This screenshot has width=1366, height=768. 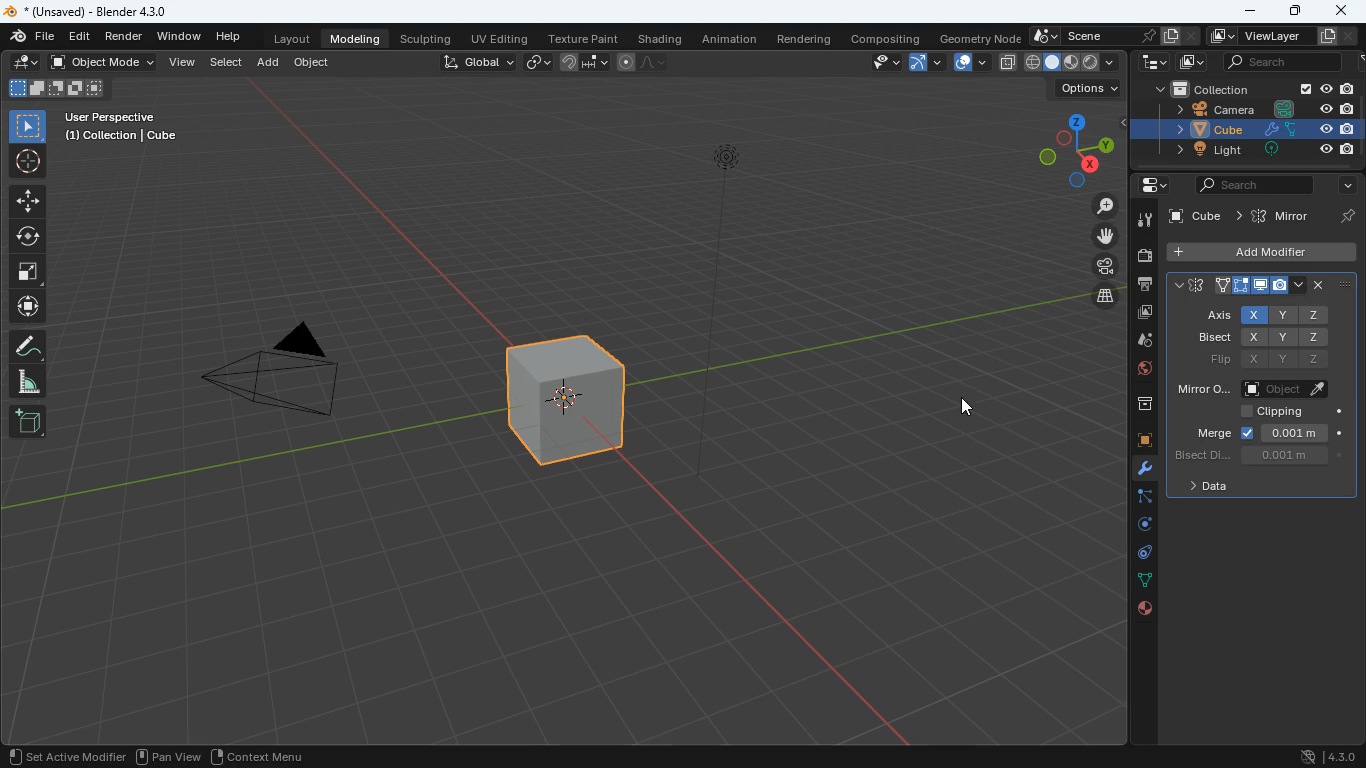 What do you see at coordinates (427, 39) in the screenshot?
I see `sculpting` at bounding box center [427, 39].